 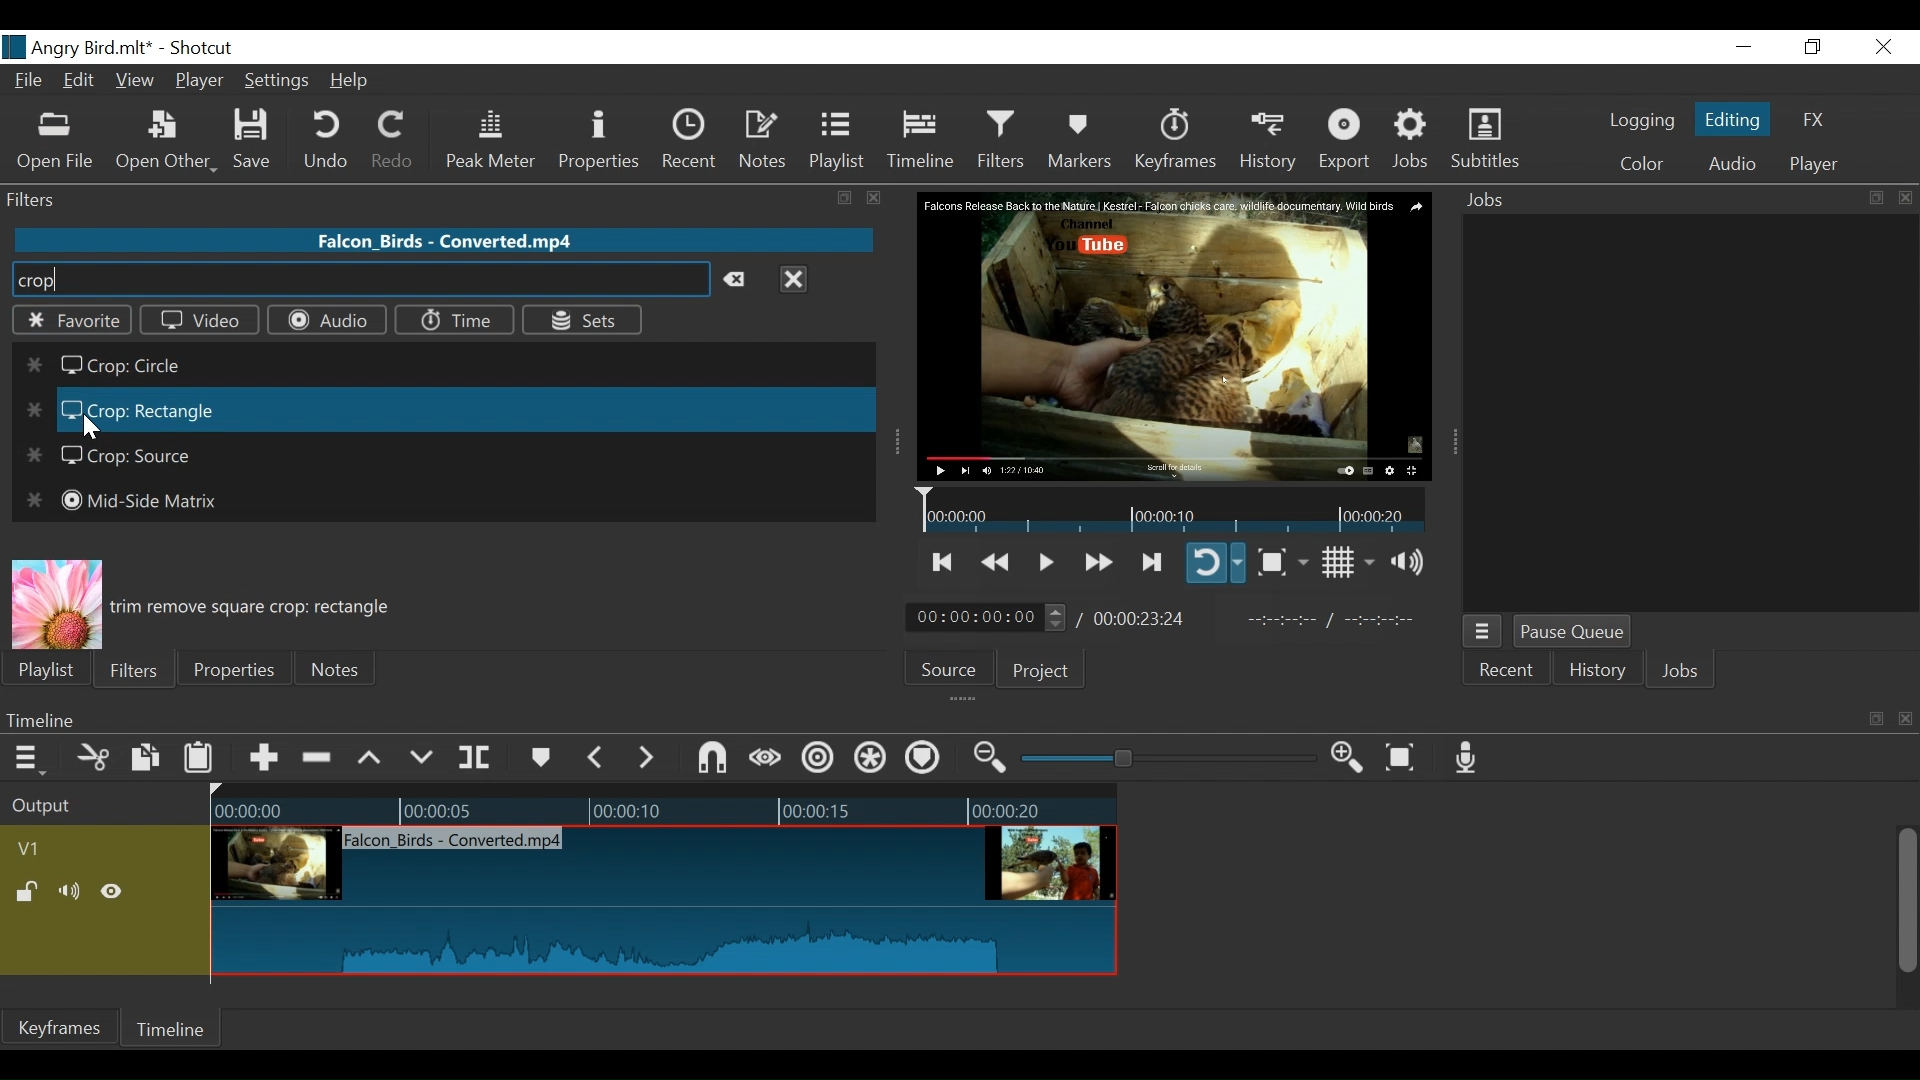 What do you see at coordinates (124, 411) in the screenshot?
I see `Color Grading` at bounding box center [124, 411].